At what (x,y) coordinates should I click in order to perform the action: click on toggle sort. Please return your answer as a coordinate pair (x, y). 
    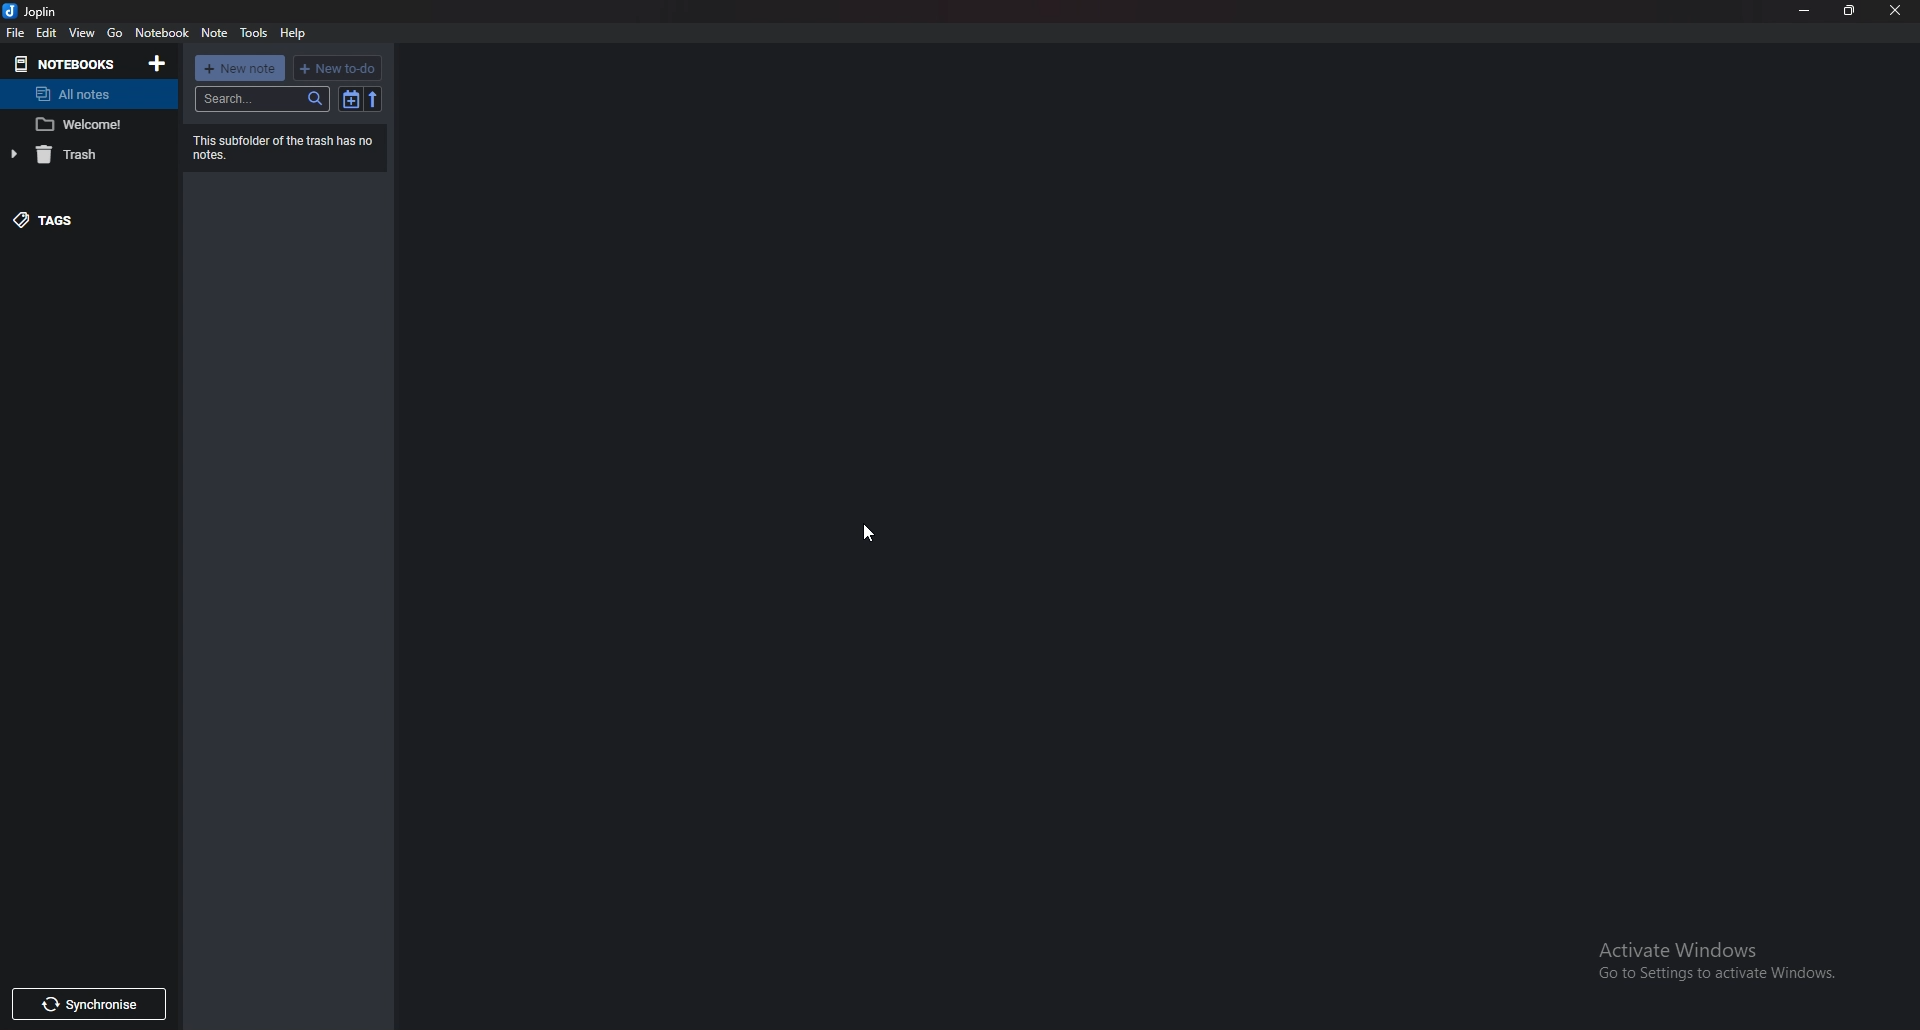
    Looking at the image, I should click on (350, 98).